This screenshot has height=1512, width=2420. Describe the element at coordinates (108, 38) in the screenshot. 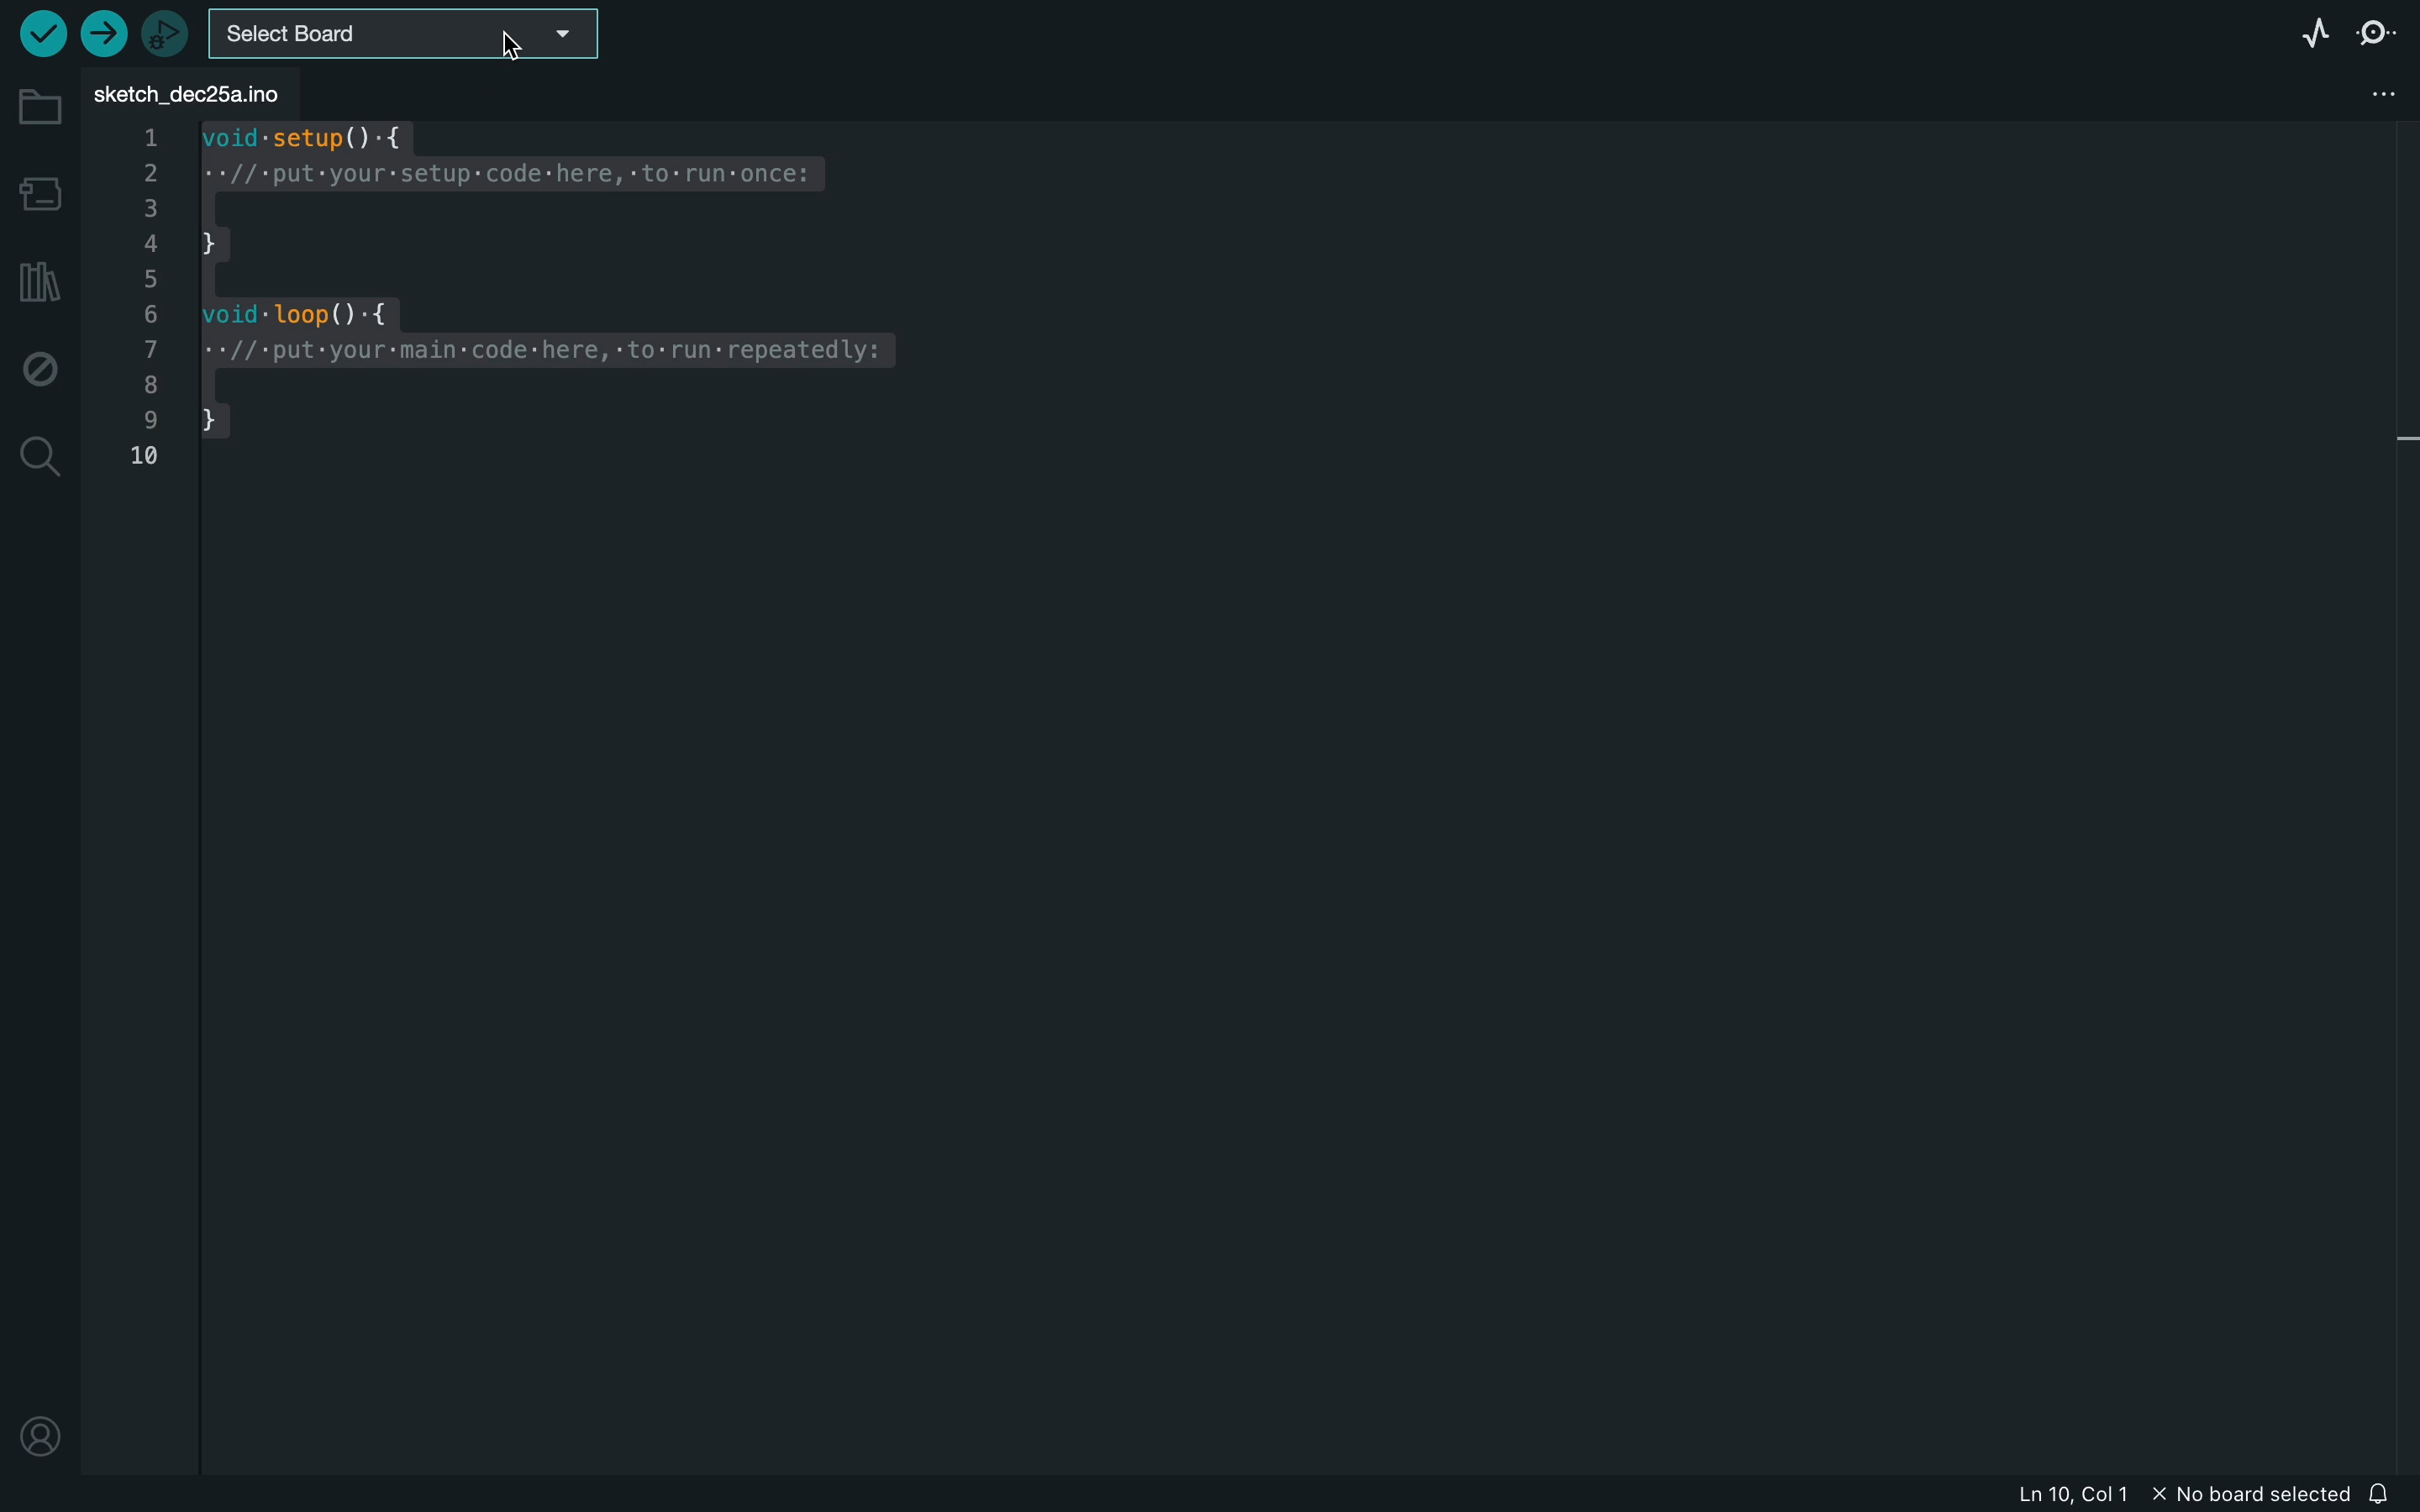

I see `upload` at that location.